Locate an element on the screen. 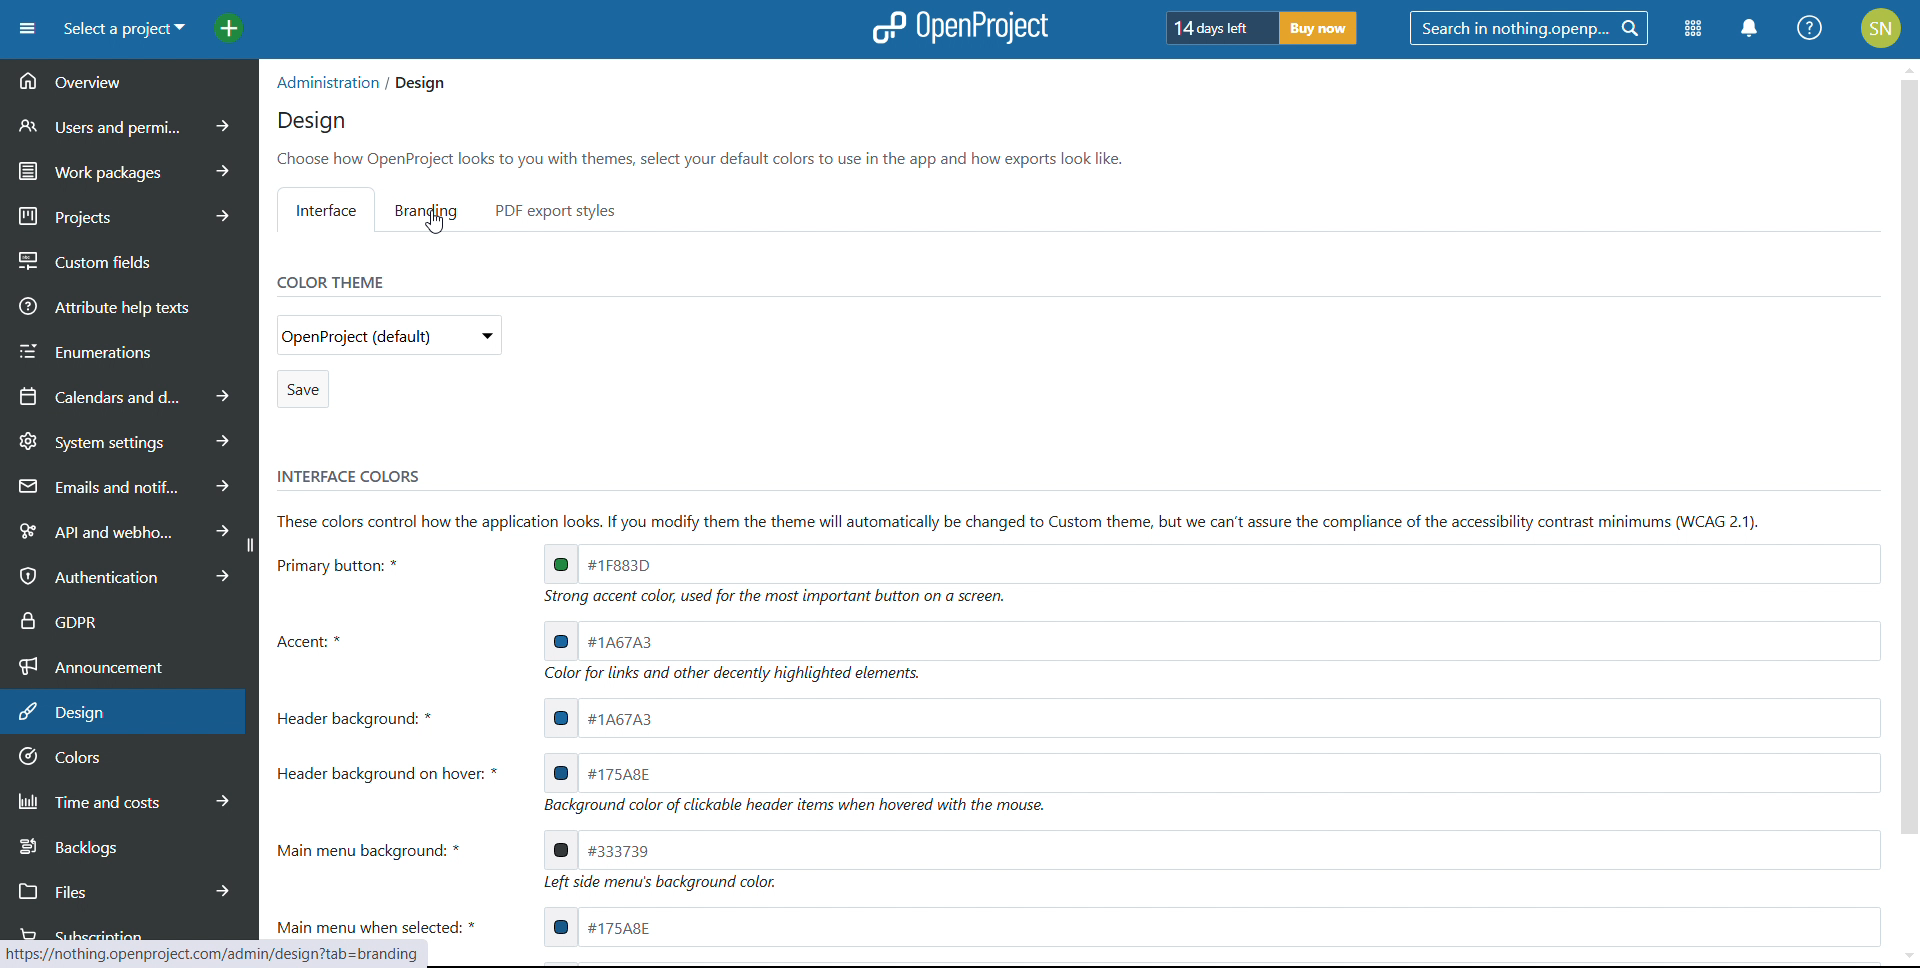 The height and width of the screenshot is (968, 1920). SN is located at coordinates (1884, 26).